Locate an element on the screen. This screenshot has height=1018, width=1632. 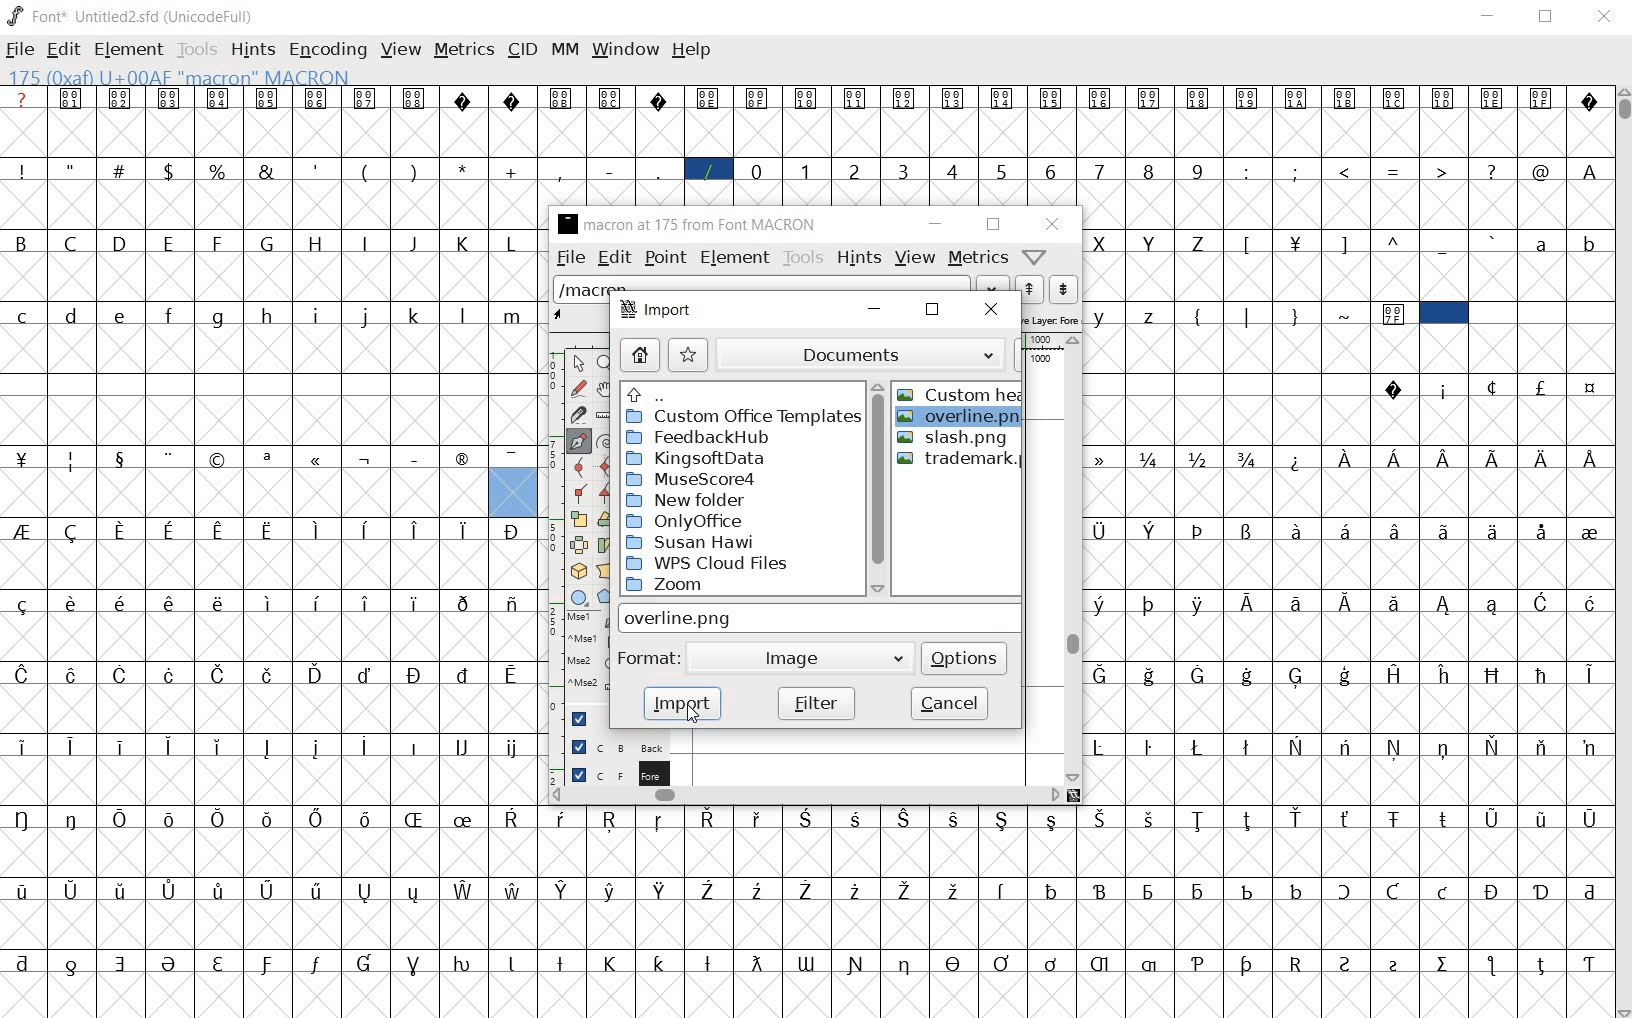
scrollbar is located at coordinates (878, 486).